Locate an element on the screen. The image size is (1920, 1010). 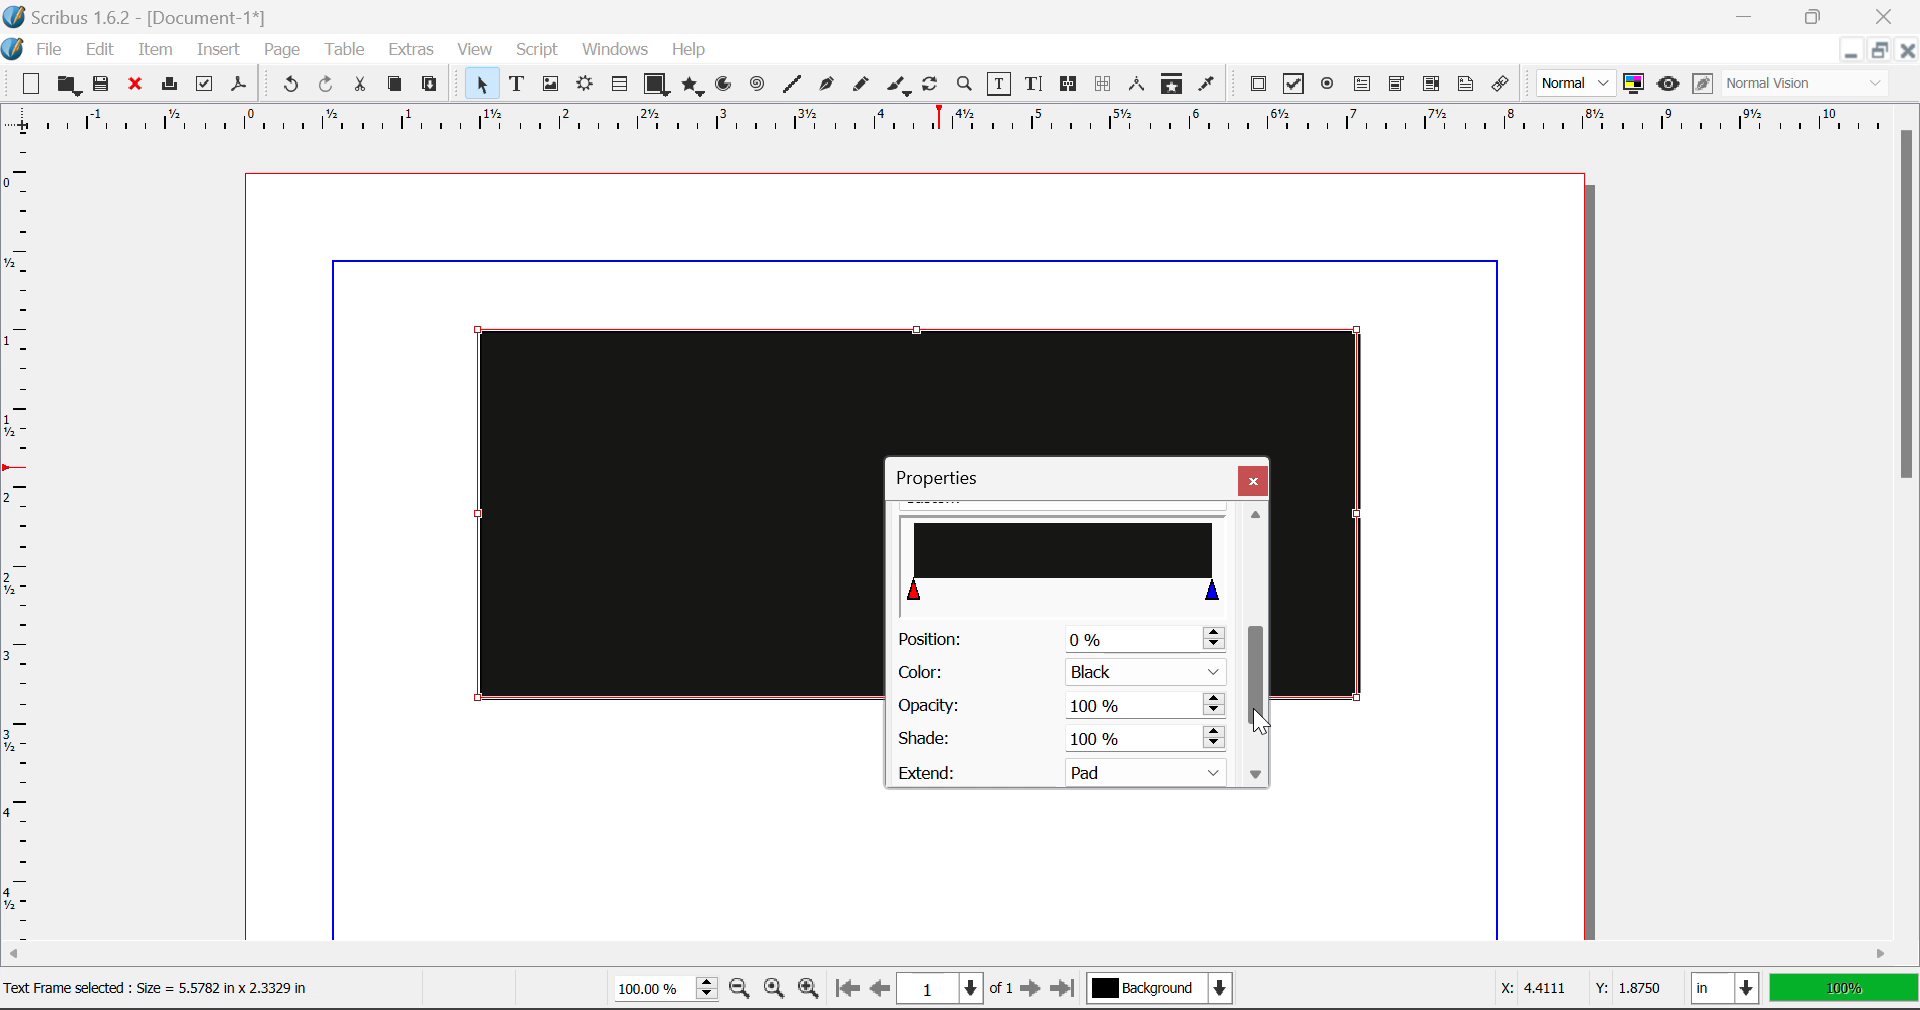
Opacity is located at coordinates (1060, 706).